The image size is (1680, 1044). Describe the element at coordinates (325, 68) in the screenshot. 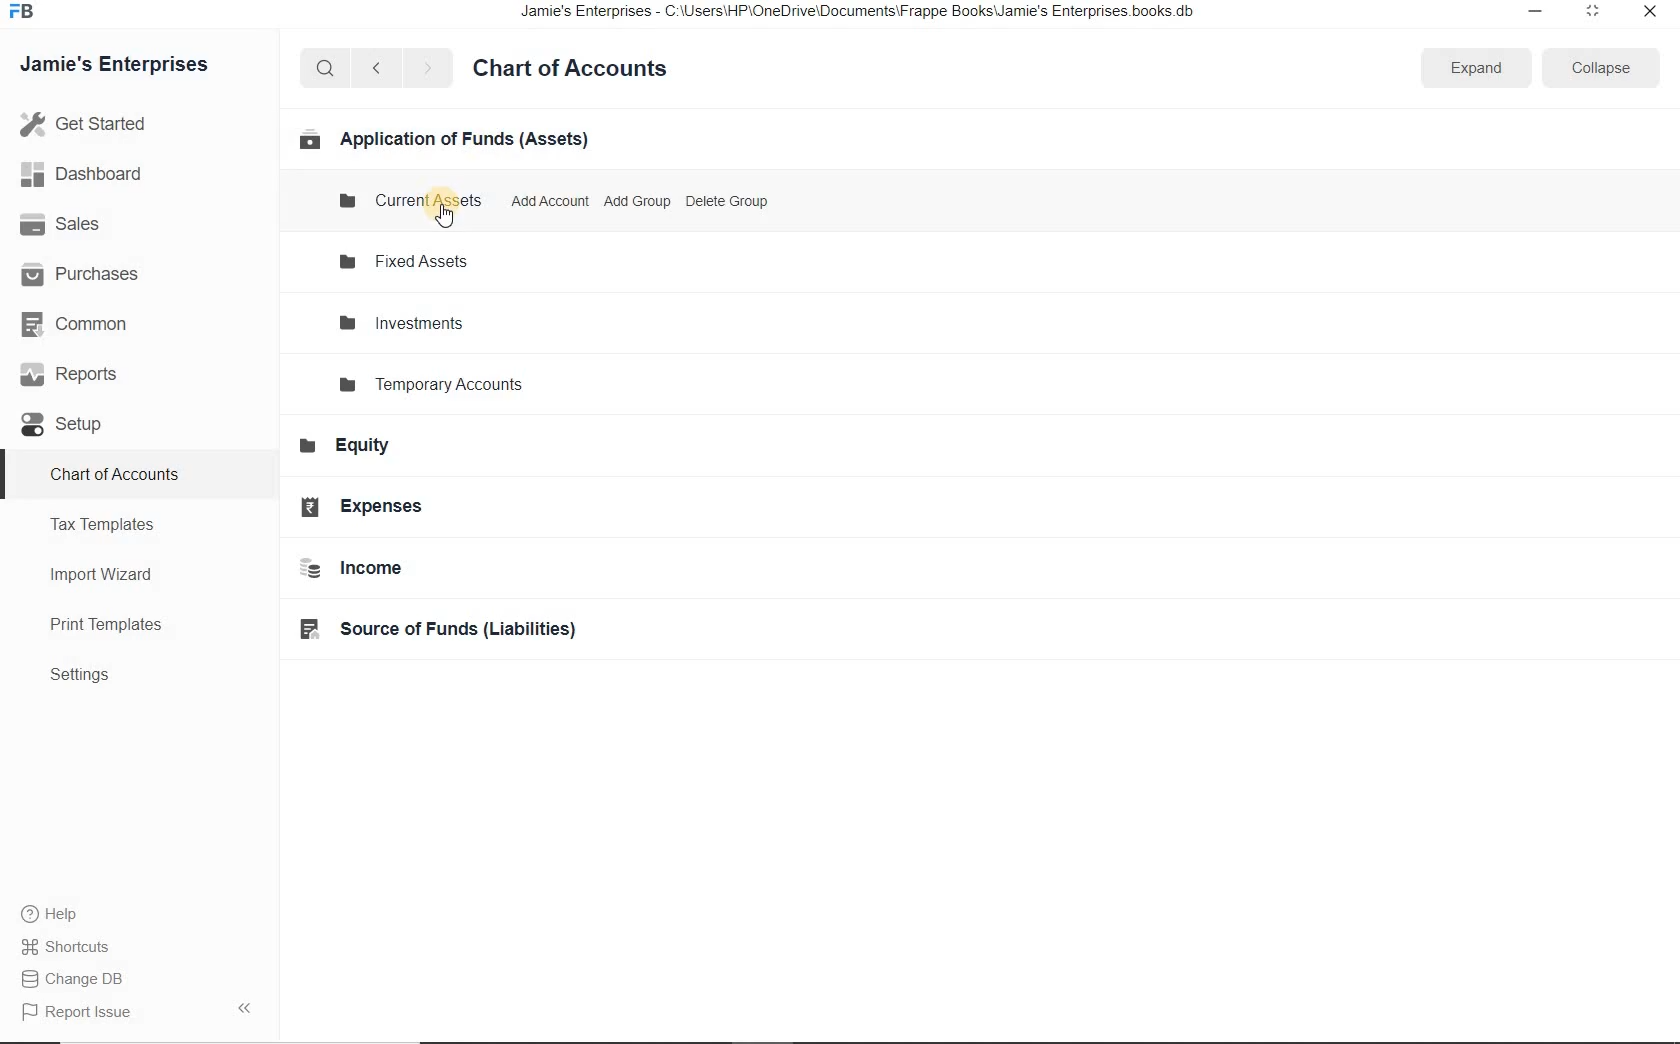

I see `search` at that location.